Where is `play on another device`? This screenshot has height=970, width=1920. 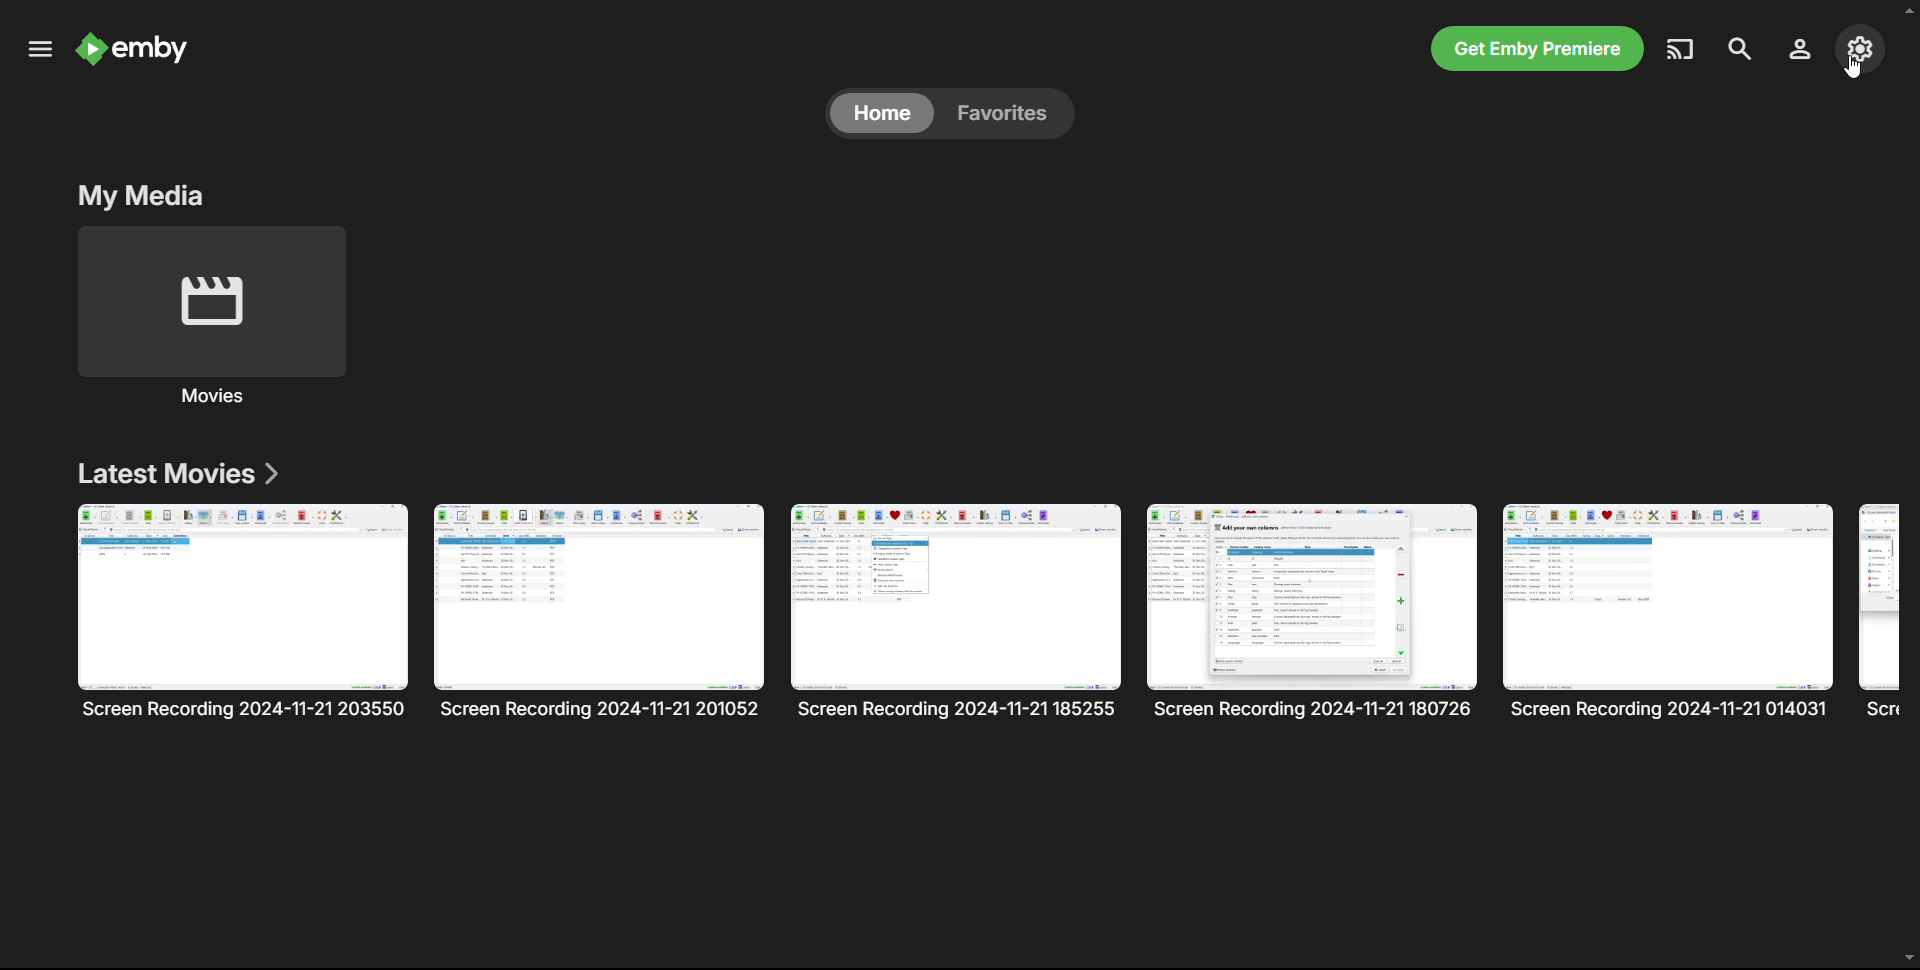
play on another device is located at coordinates (1683, 48).